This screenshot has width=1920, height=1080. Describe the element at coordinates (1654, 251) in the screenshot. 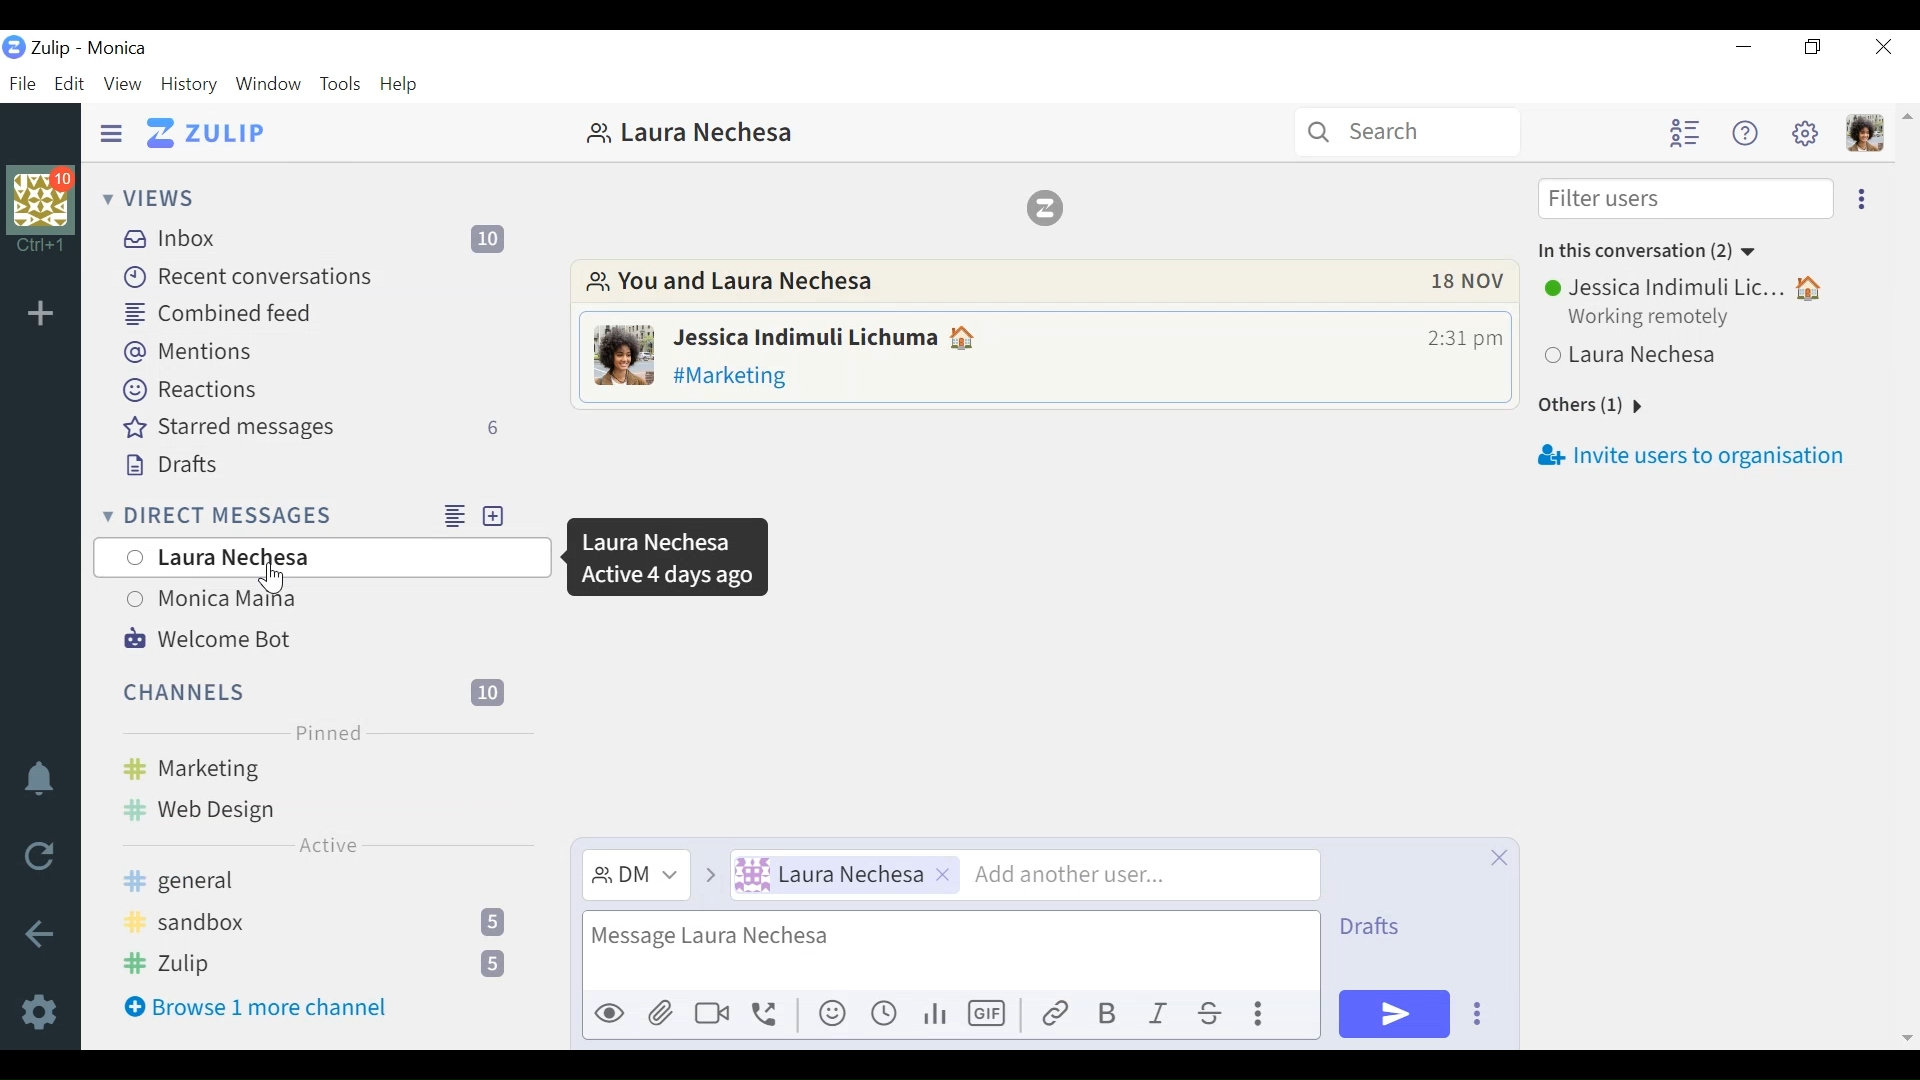

I see `in this conversation` at that location.